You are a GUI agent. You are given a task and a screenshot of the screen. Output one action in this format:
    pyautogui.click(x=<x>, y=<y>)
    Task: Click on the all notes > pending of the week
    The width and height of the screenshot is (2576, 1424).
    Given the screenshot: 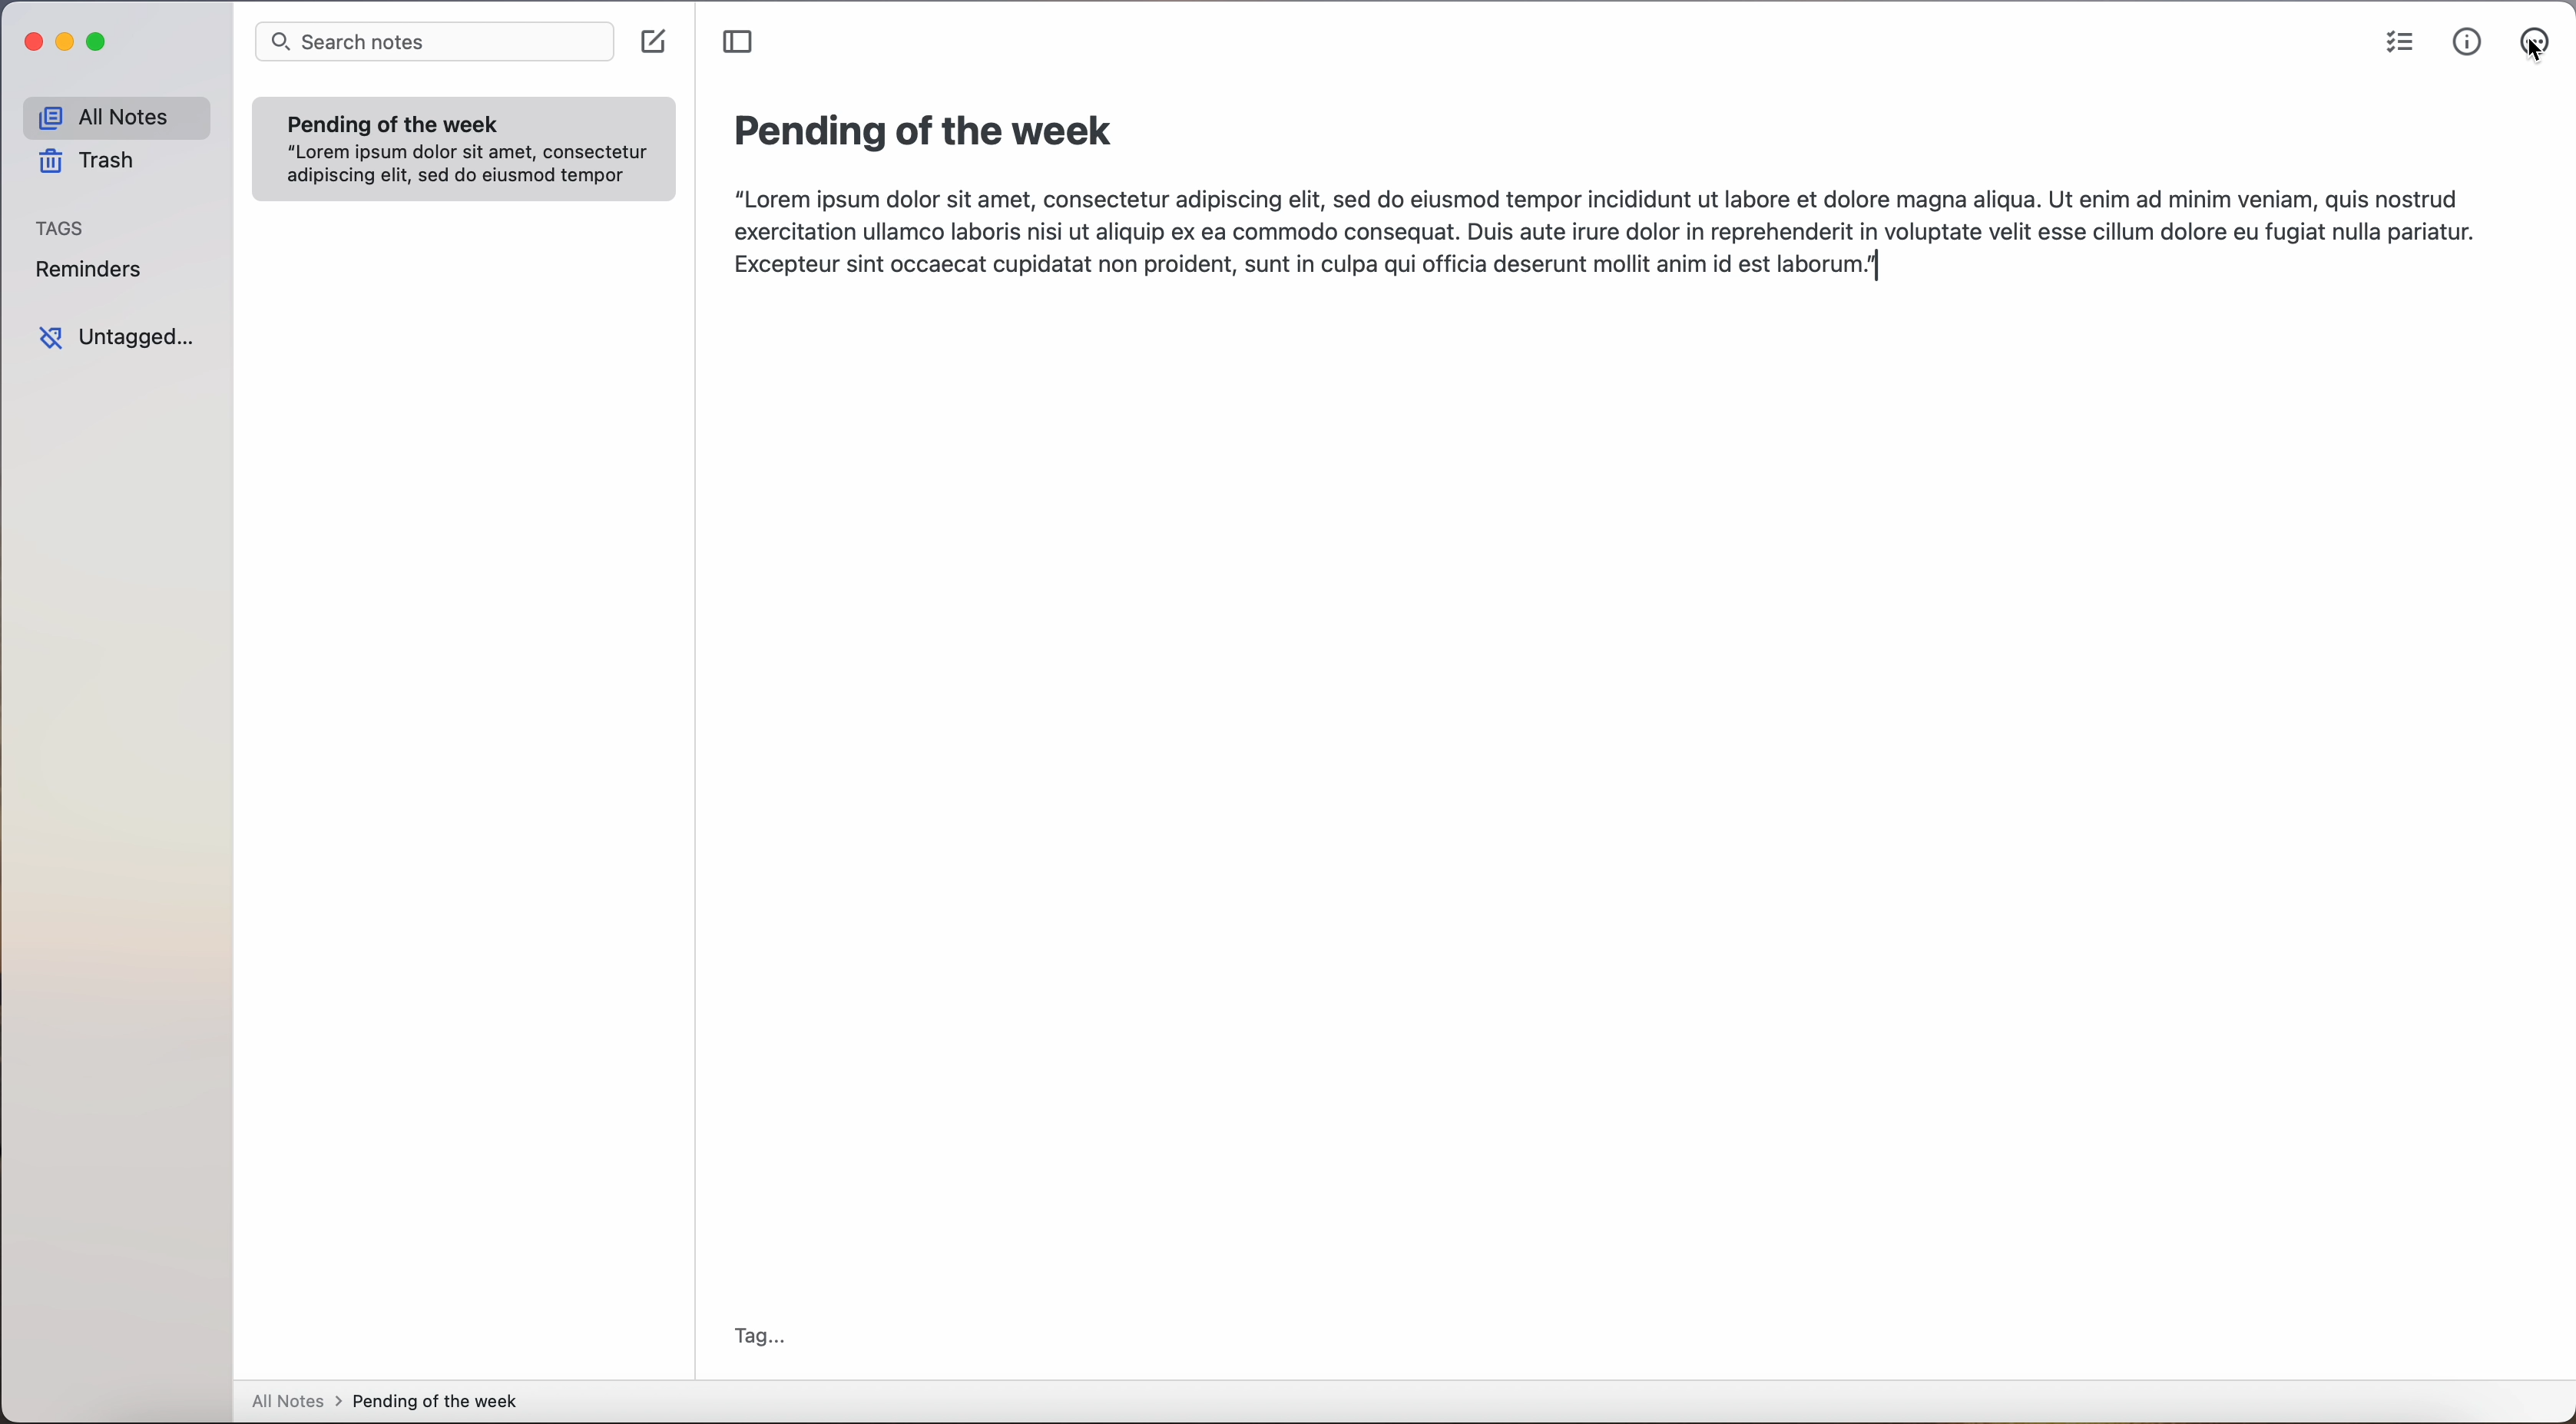 What is the action you would take?
    pyautogui.click(x=393, y=1403)
    